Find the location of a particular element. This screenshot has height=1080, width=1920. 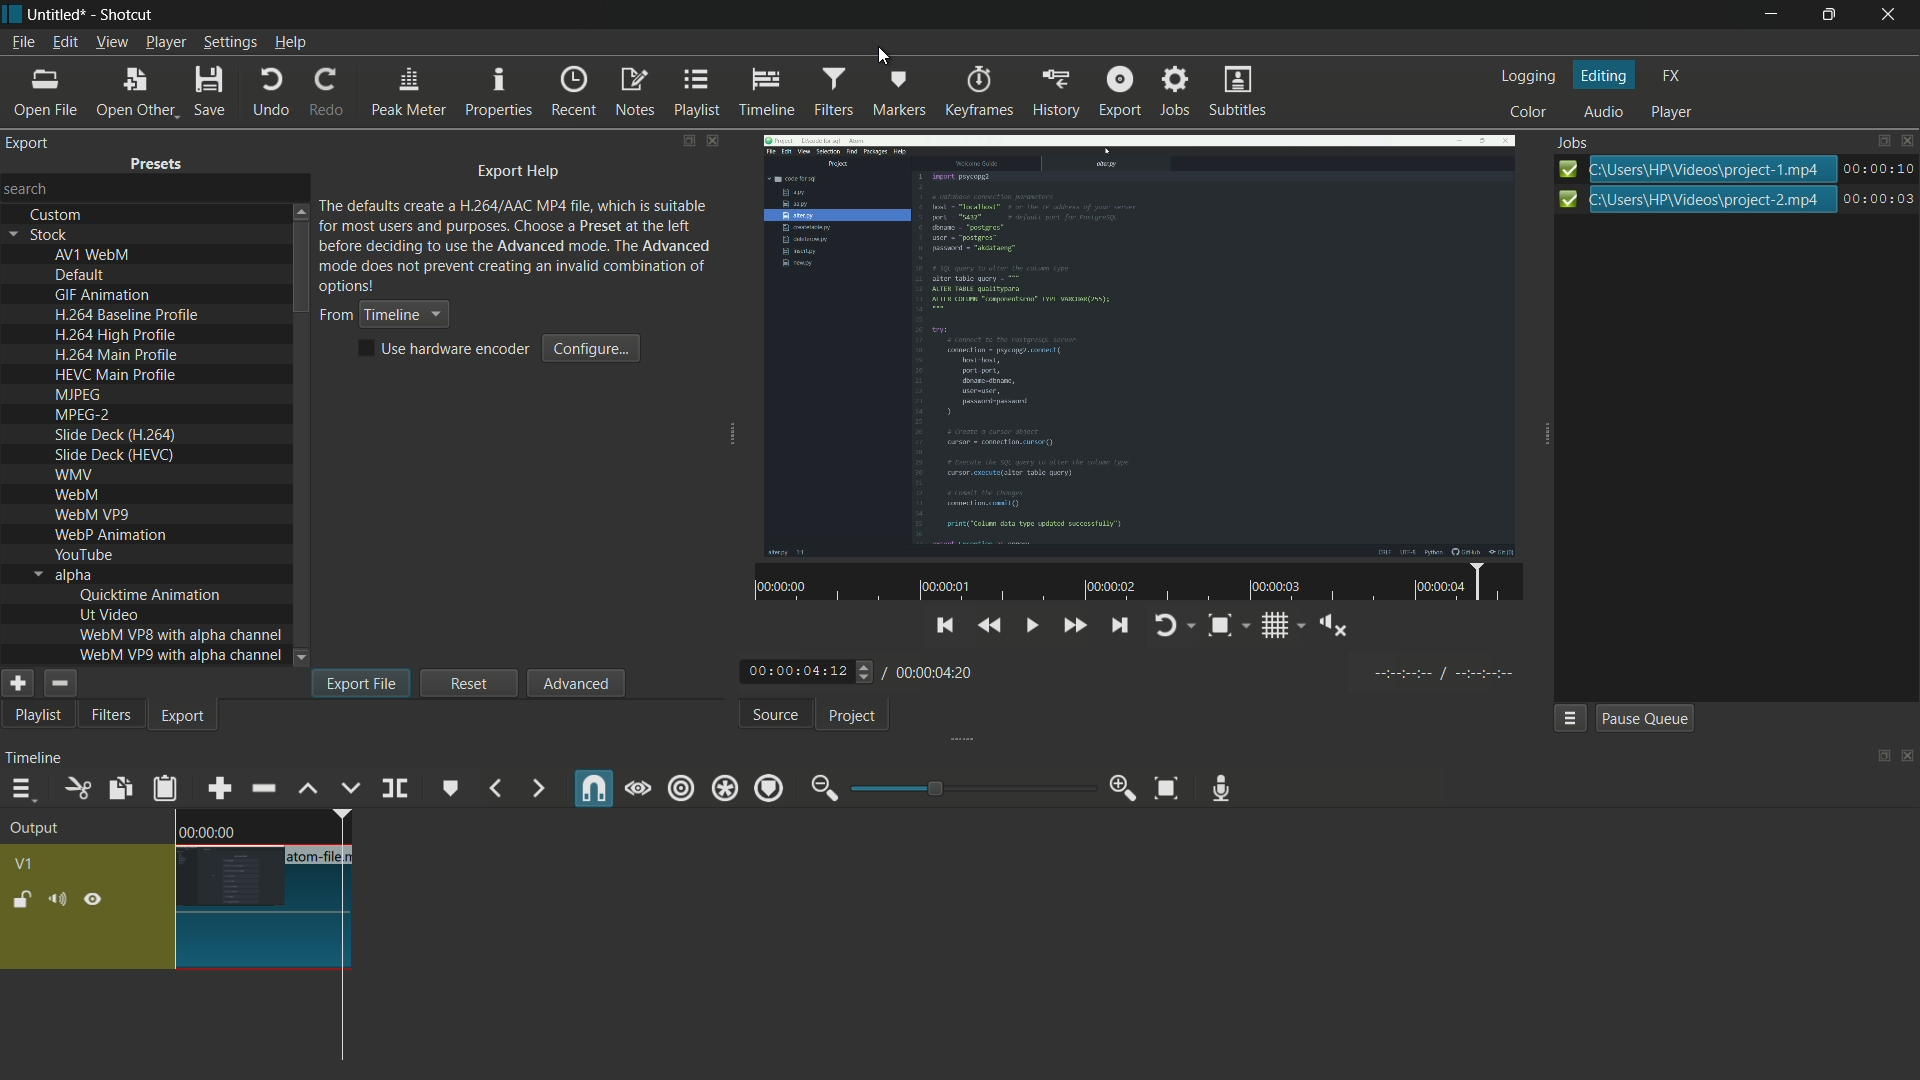

add current preet is located at coordinates (17, 683).